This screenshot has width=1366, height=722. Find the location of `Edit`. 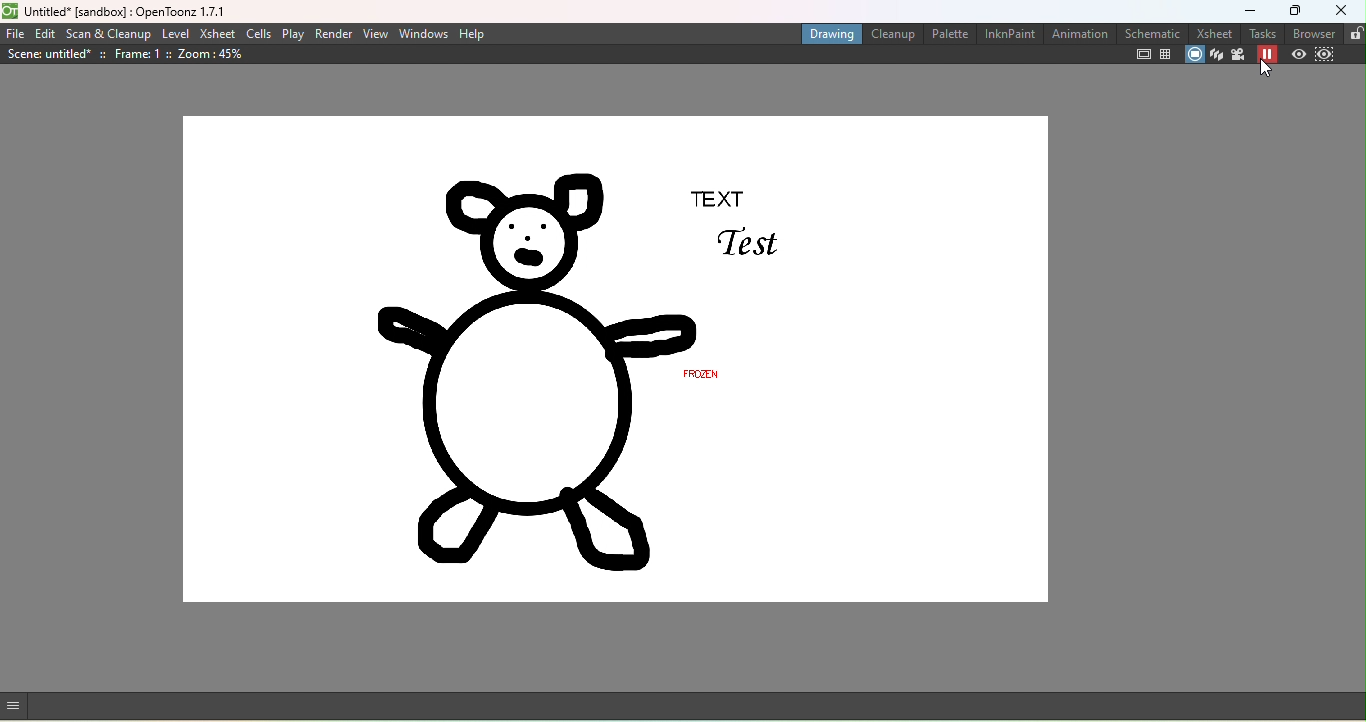

Edit is located at coordinates (46, 35).